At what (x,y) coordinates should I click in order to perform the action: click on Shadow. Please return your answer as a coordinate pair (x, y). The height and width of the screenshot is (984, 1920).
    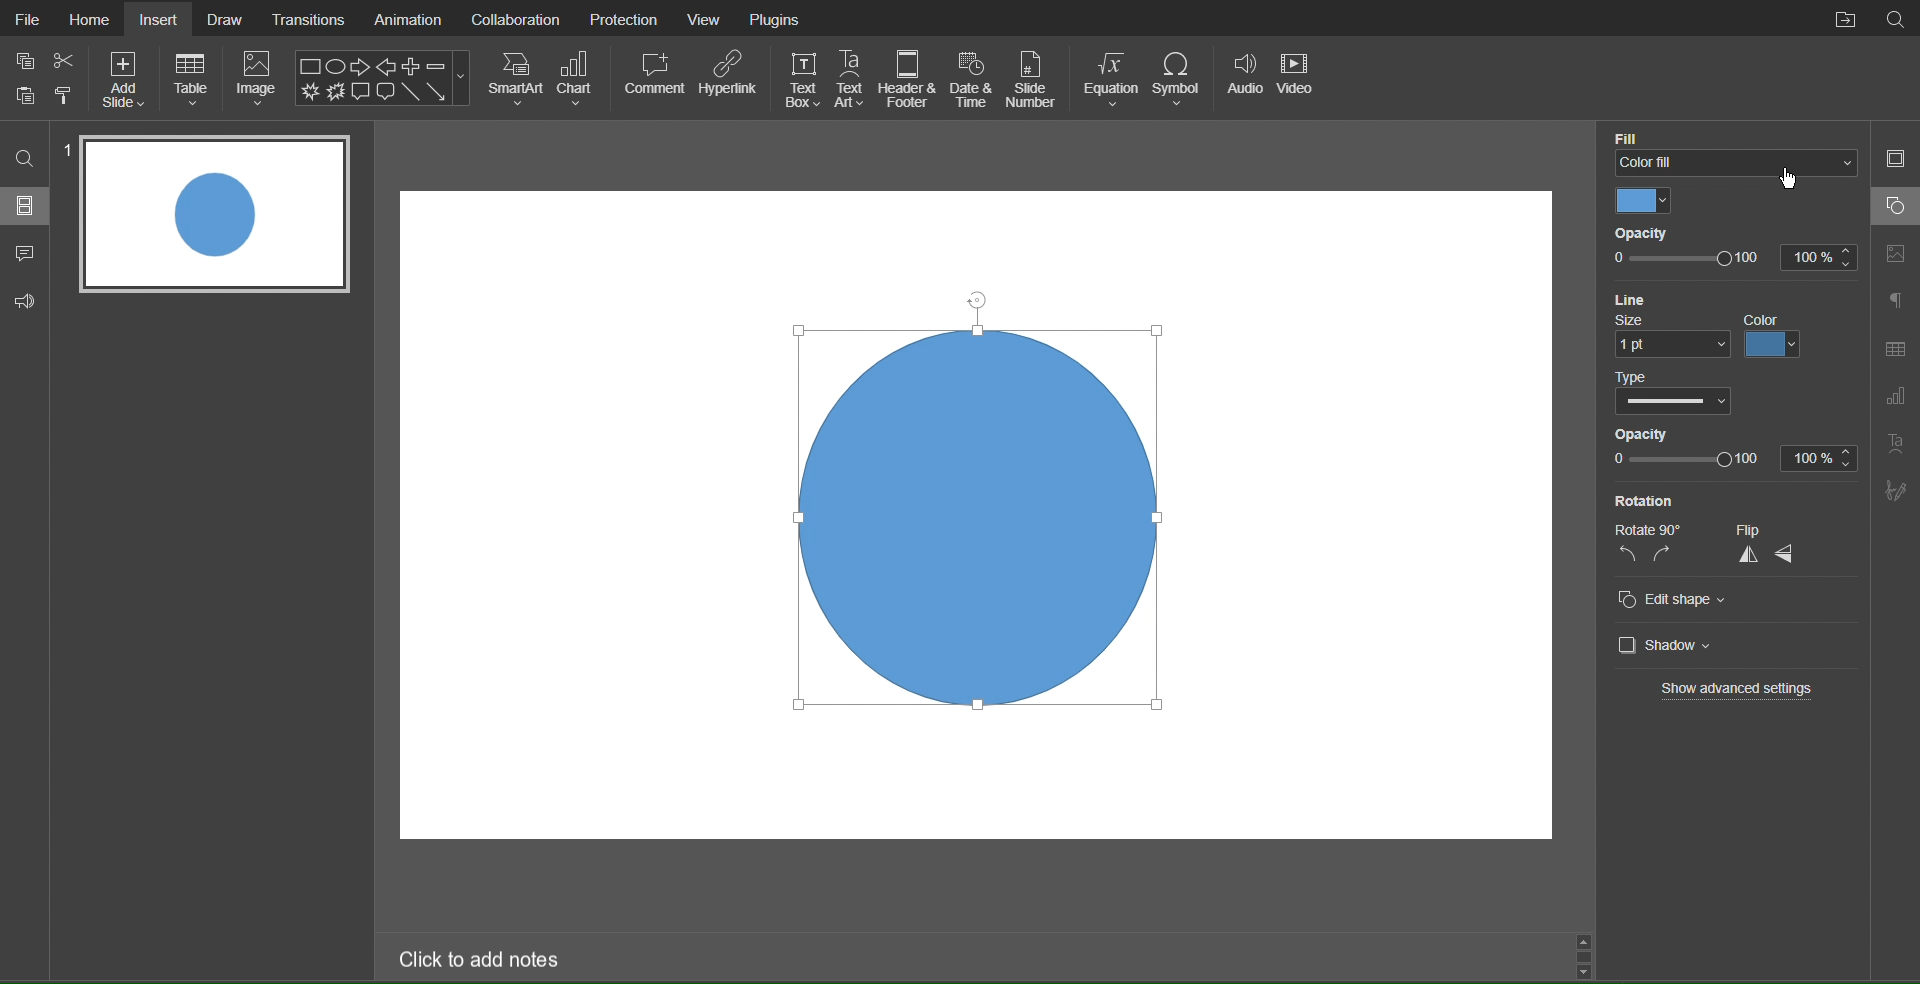
    Looking at the image, I should click on (1670, 647).